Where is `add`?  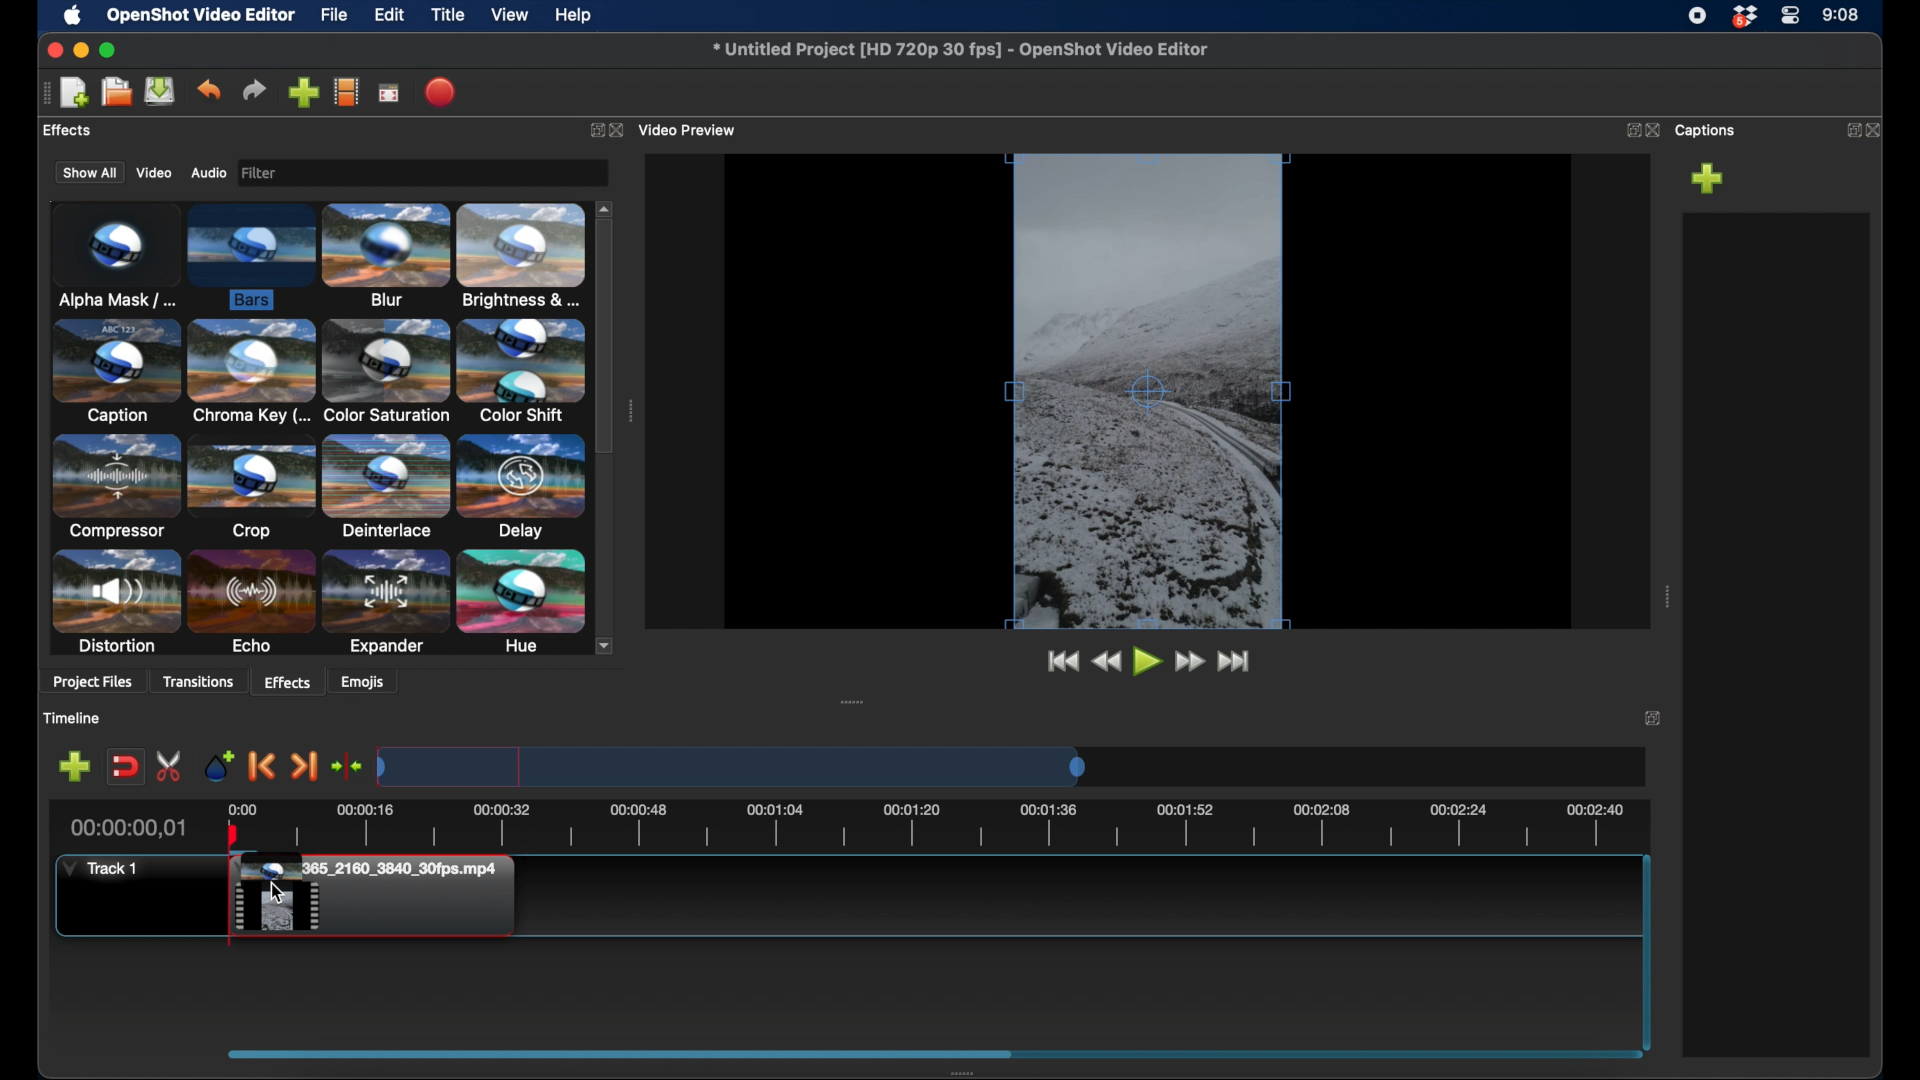
add is located at coordinates (1708, 178).